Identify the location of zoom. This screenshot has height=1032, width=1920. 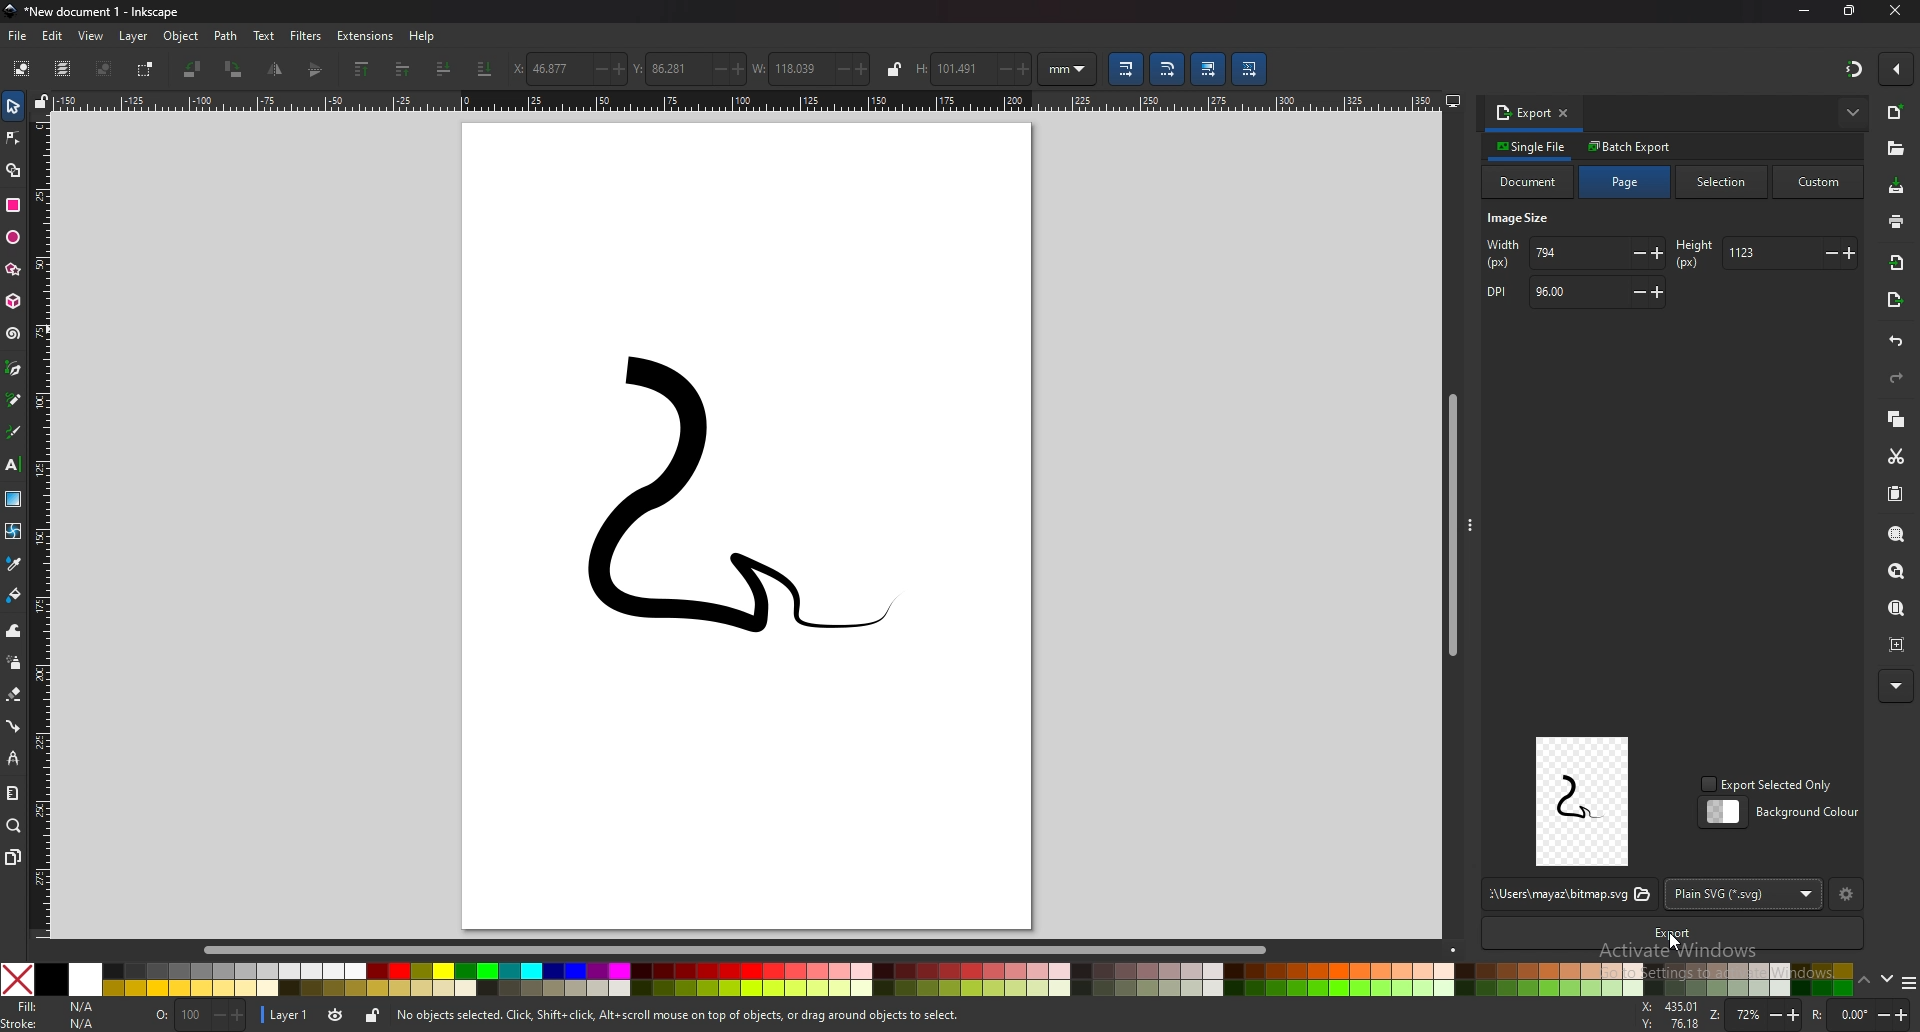
(1754, 1016).